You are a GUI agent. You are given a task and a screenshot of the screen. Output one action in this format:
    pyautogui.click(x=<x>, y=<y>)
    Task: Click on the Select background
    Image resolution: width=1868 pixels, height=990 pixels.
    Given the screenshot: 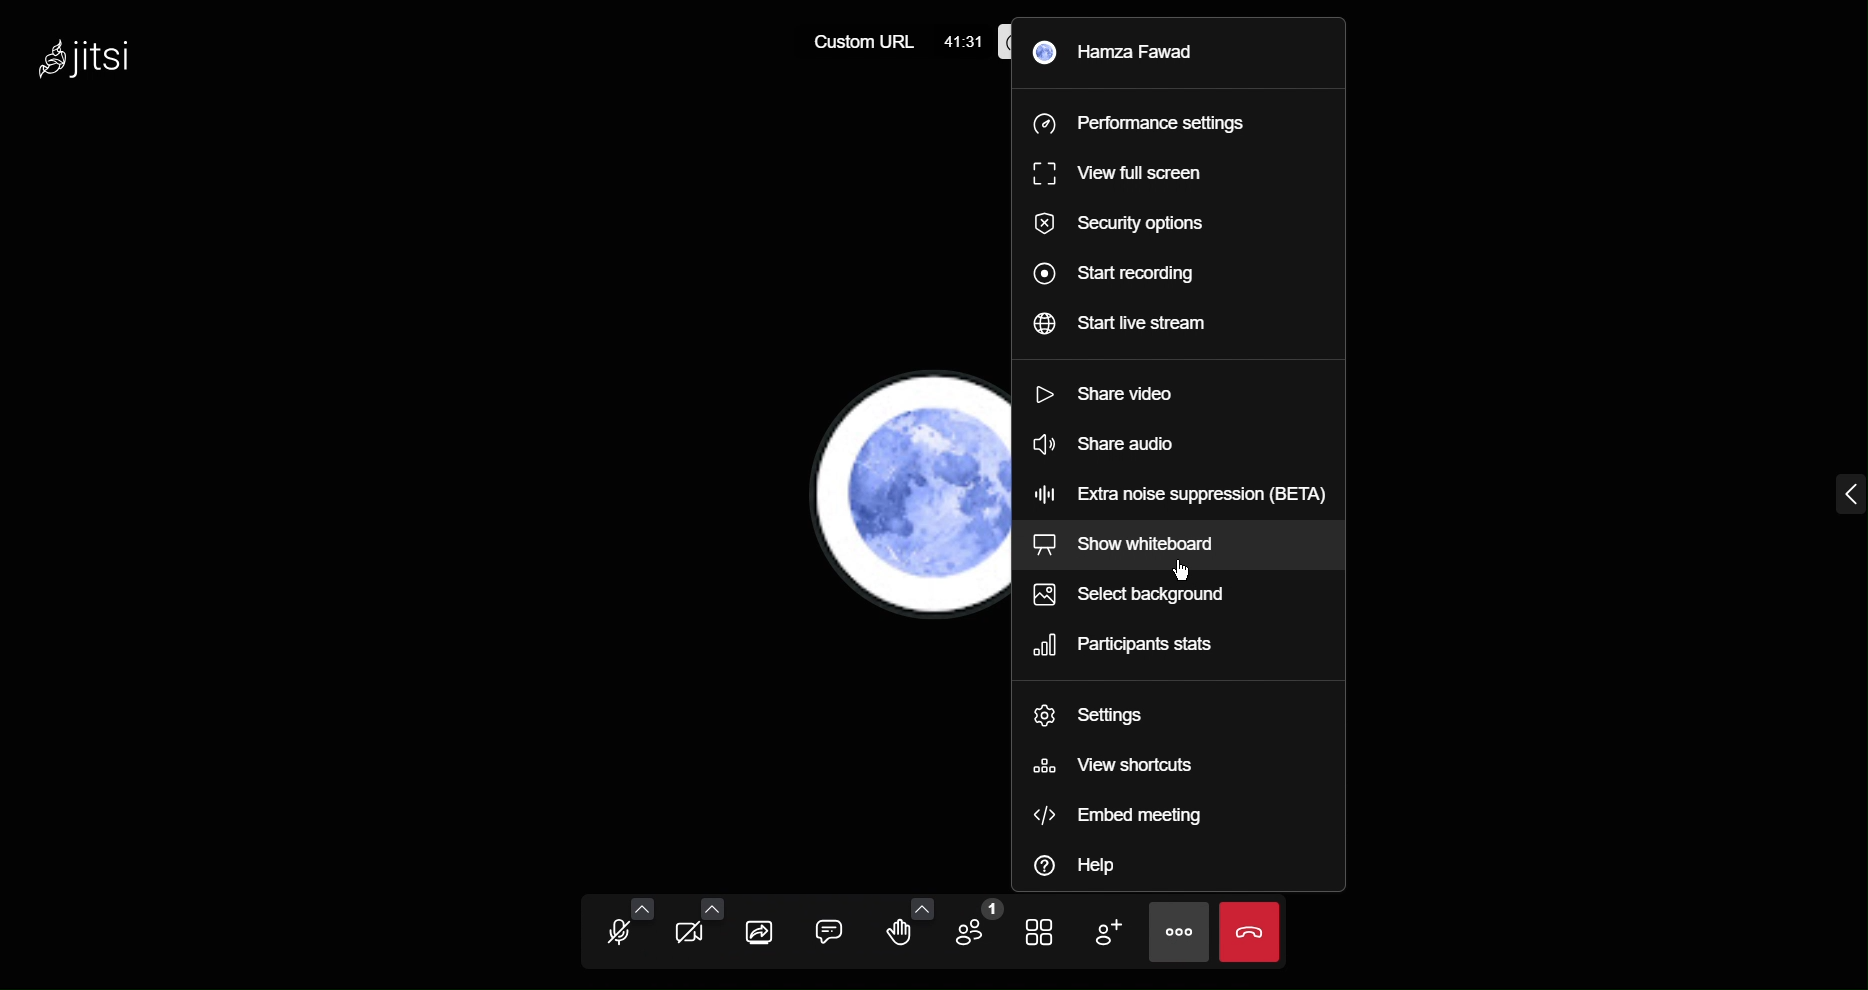 What is the action you would take?
    pyautogui.click(x=1144, y=600)
    